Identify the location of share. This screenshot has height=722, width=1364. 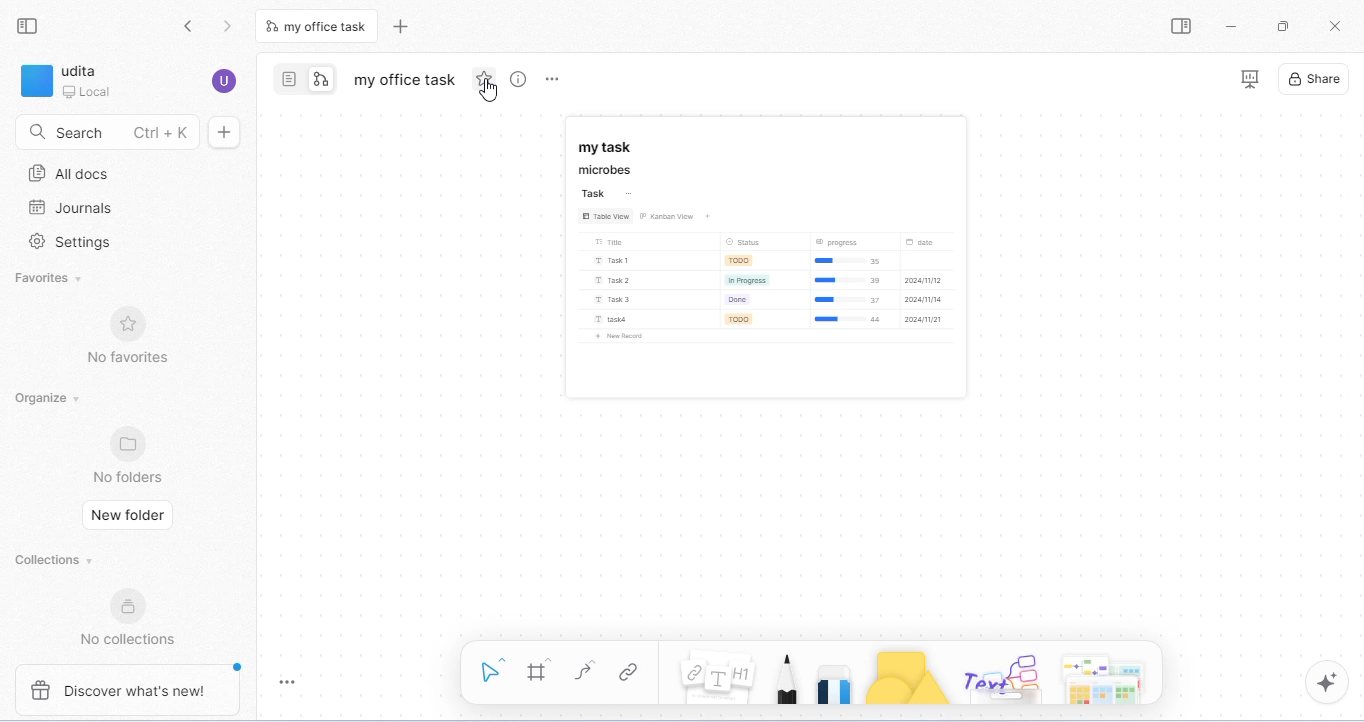
(1316, 79).